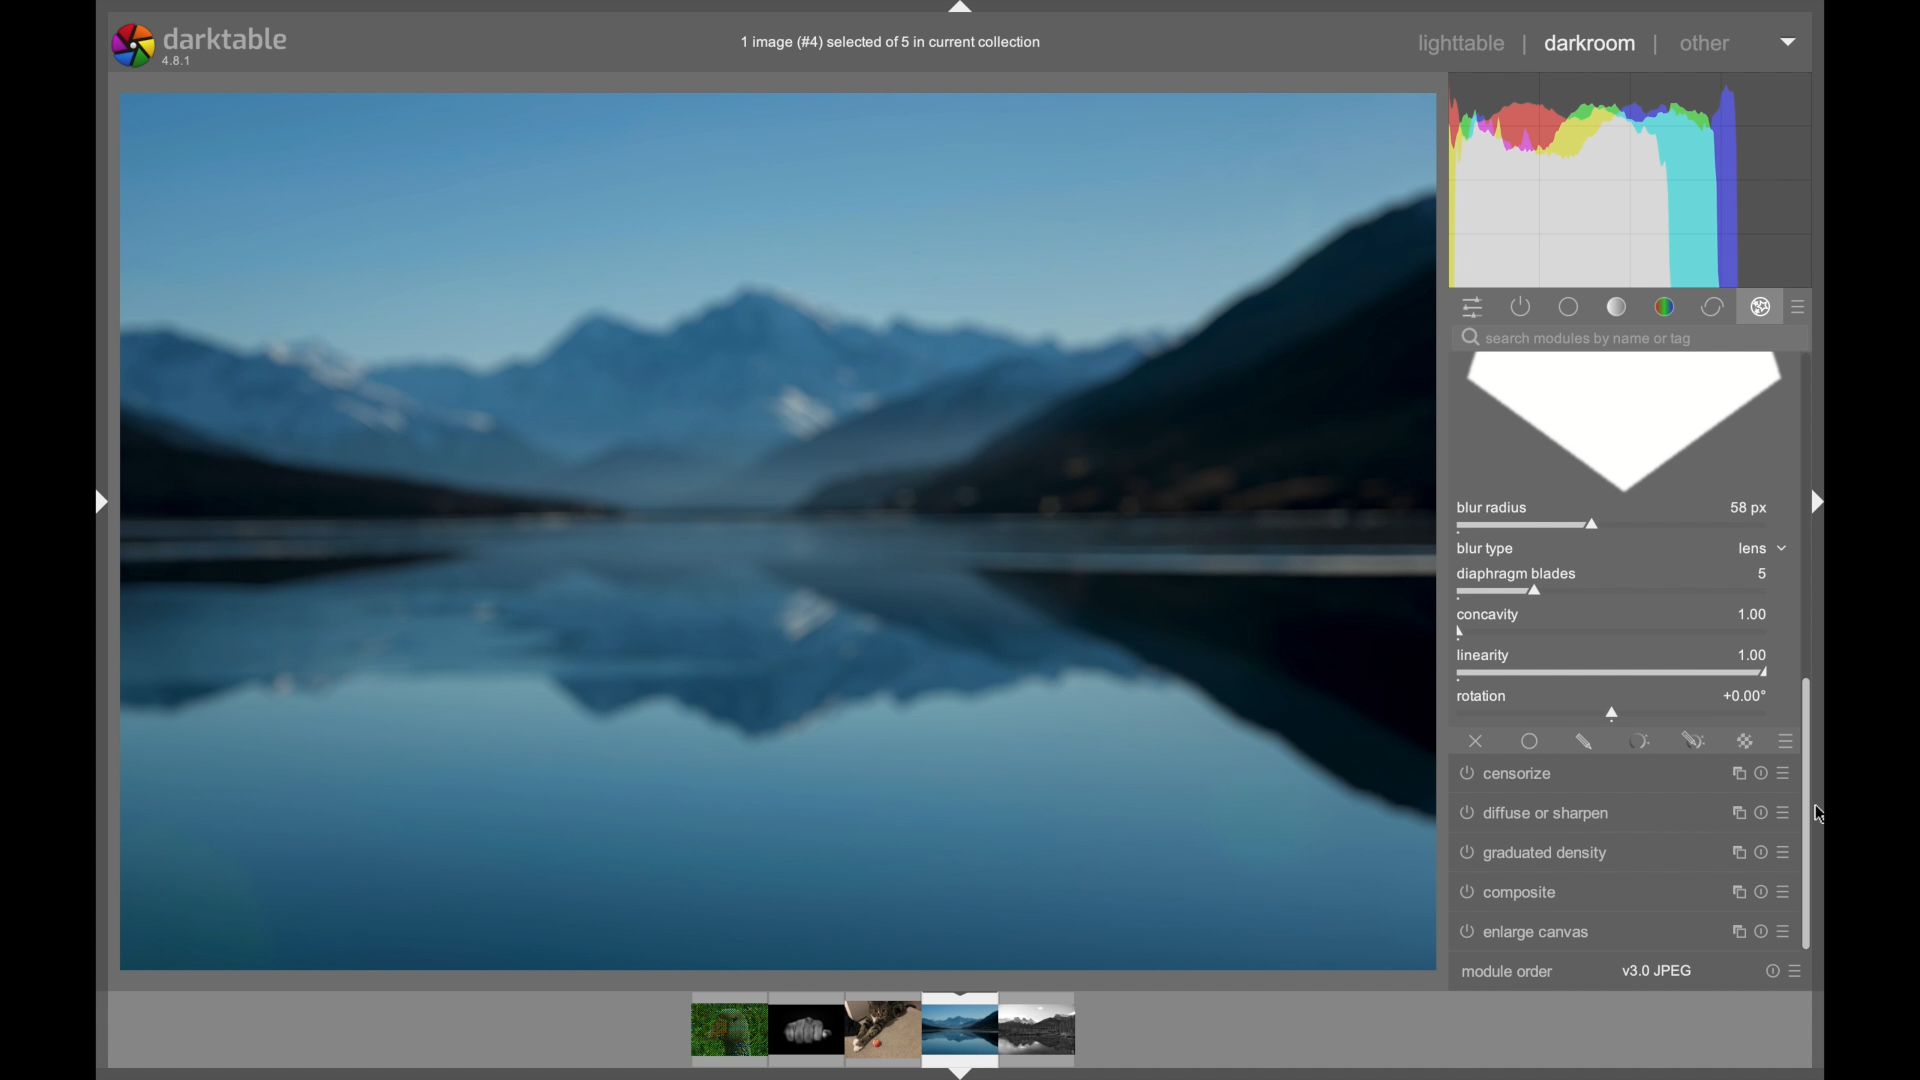 The image size is (1920, 1080). Describe the element at coordinates (88, 504) in the screenshot. I see `` at that location.